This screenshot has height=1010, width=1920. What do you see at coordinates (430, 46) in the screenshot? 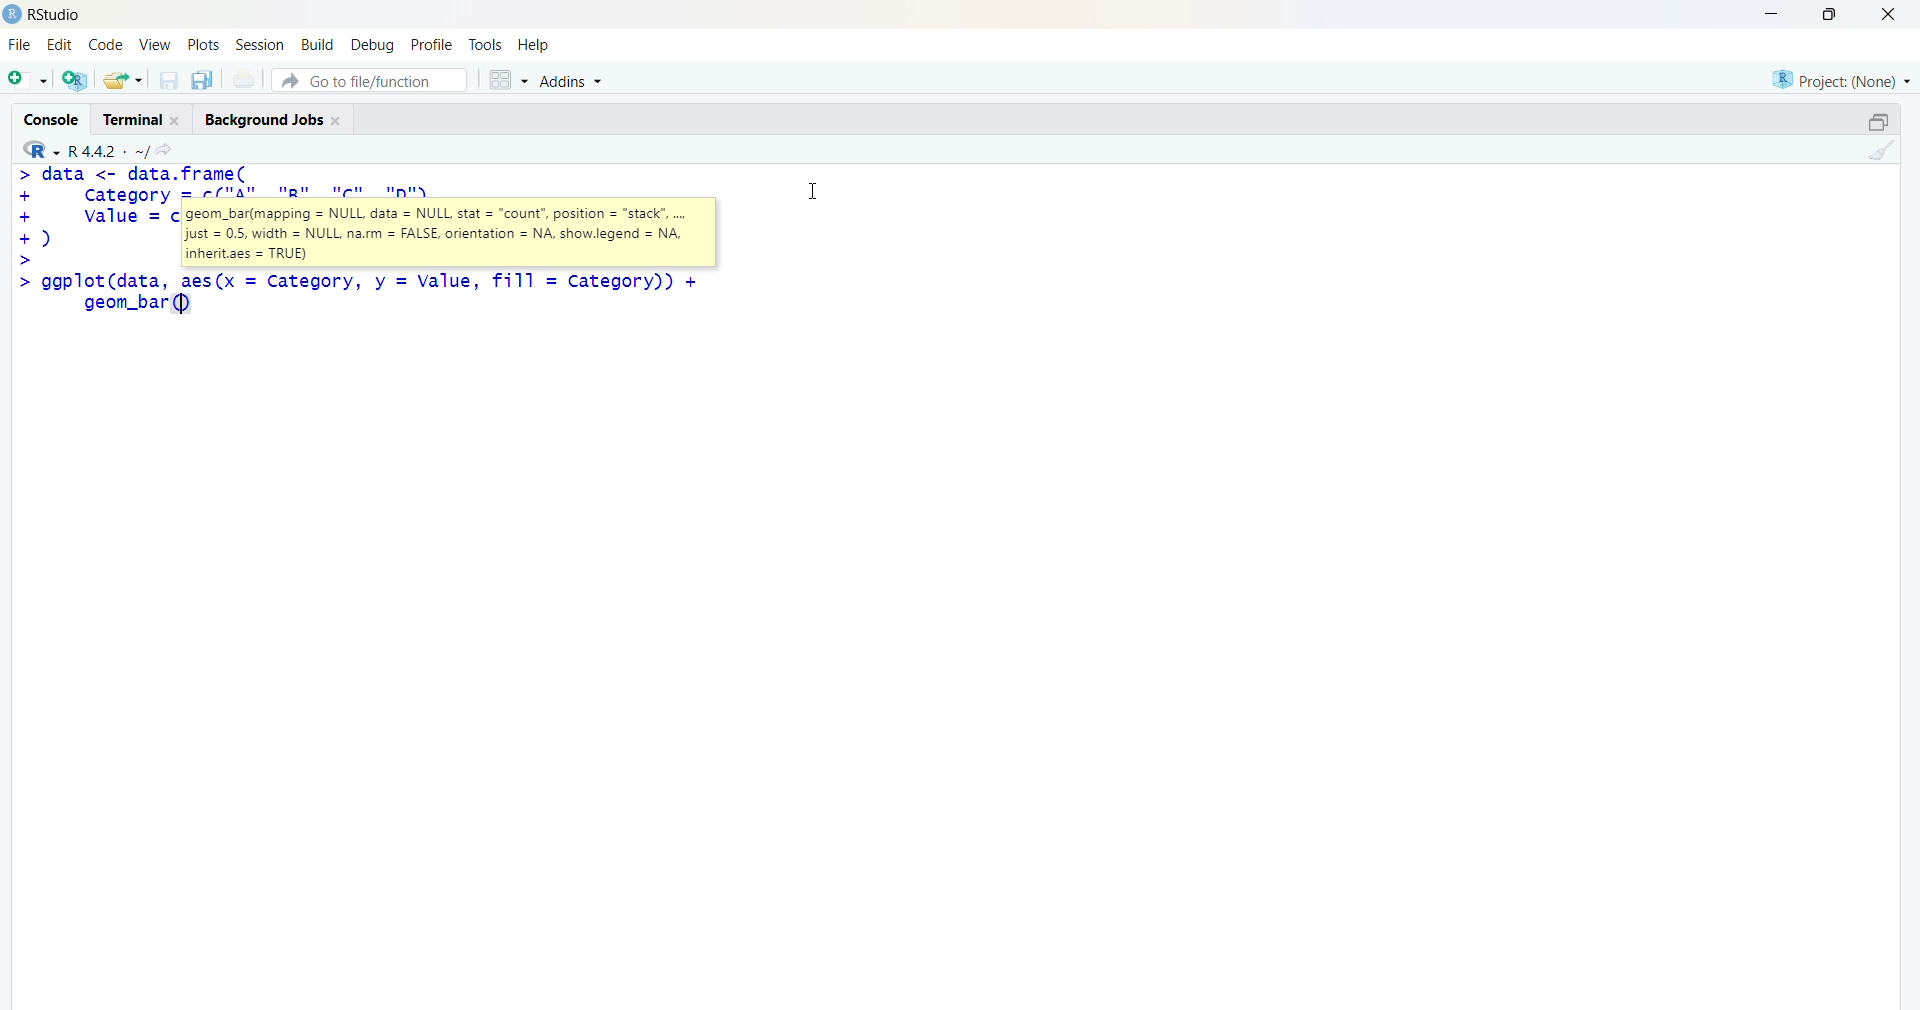
I see `profile` at bounding box center [430, 46].